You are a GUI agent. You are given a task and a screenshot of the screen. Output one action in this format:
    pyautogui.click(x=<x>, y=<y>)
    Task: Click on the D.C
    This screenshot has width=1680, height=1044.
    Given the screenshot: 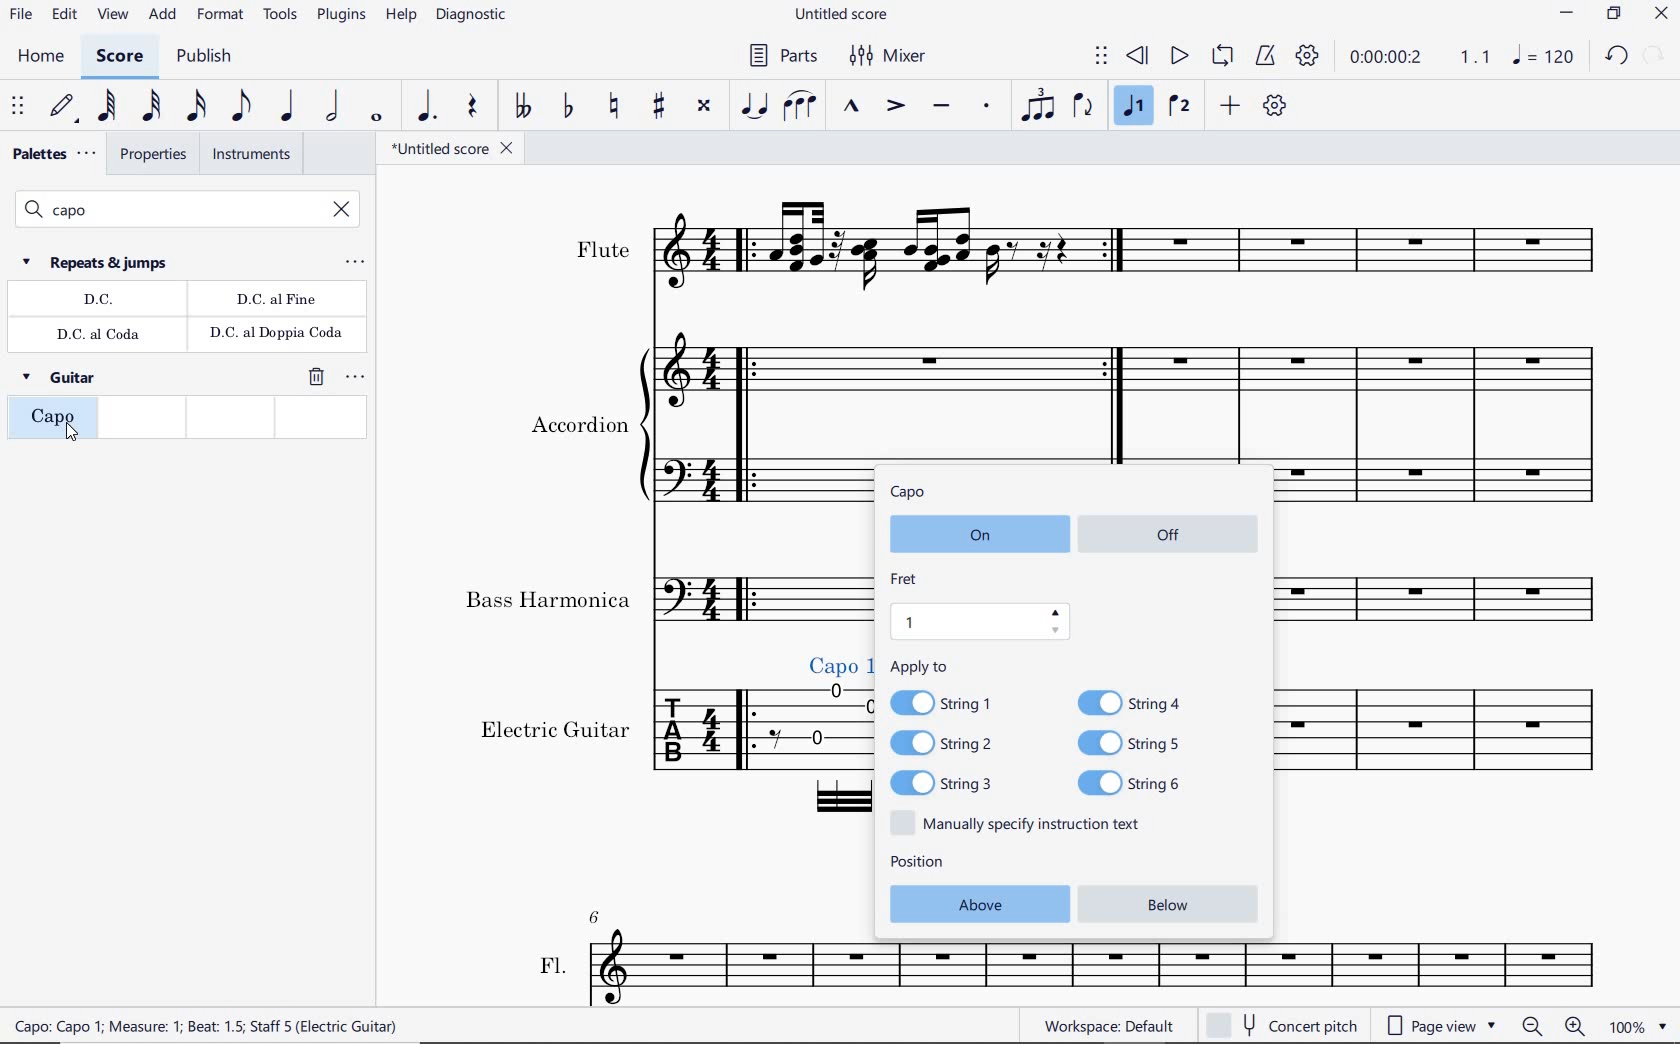 What is the action you would take?
    pyautogui.click(x=98, y=301)
    